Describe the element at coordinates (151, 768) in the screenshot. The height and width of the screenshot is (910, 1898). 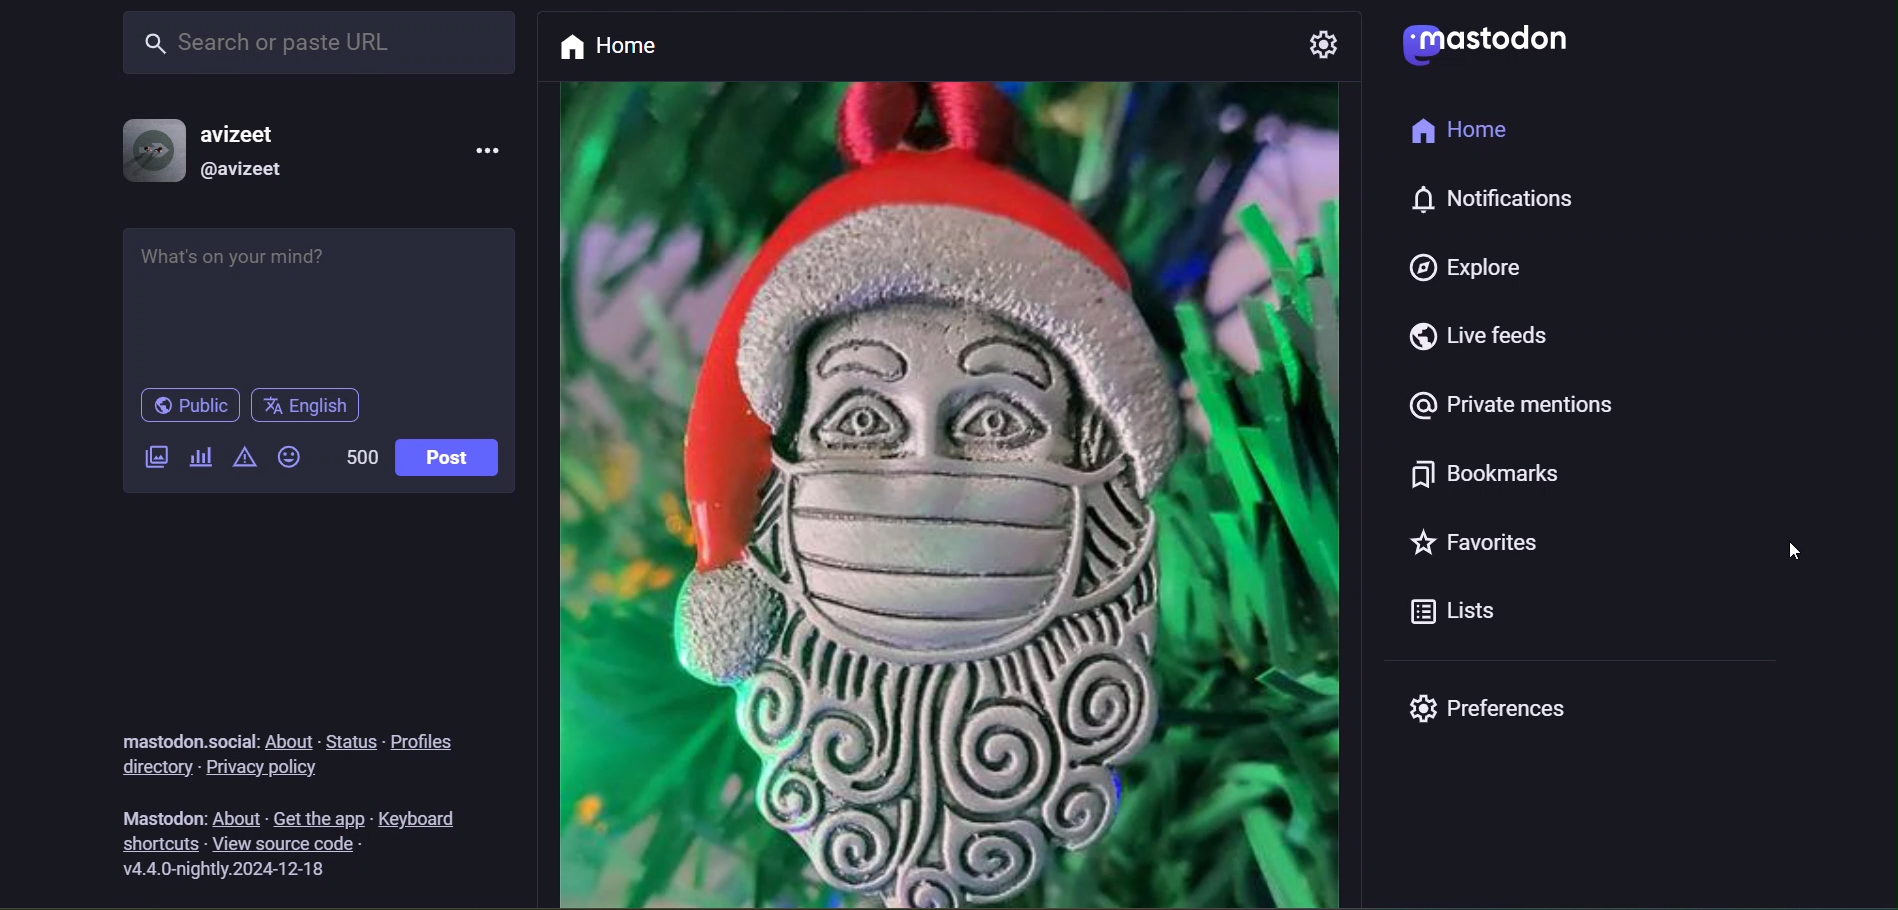
I see `directory` at that location.